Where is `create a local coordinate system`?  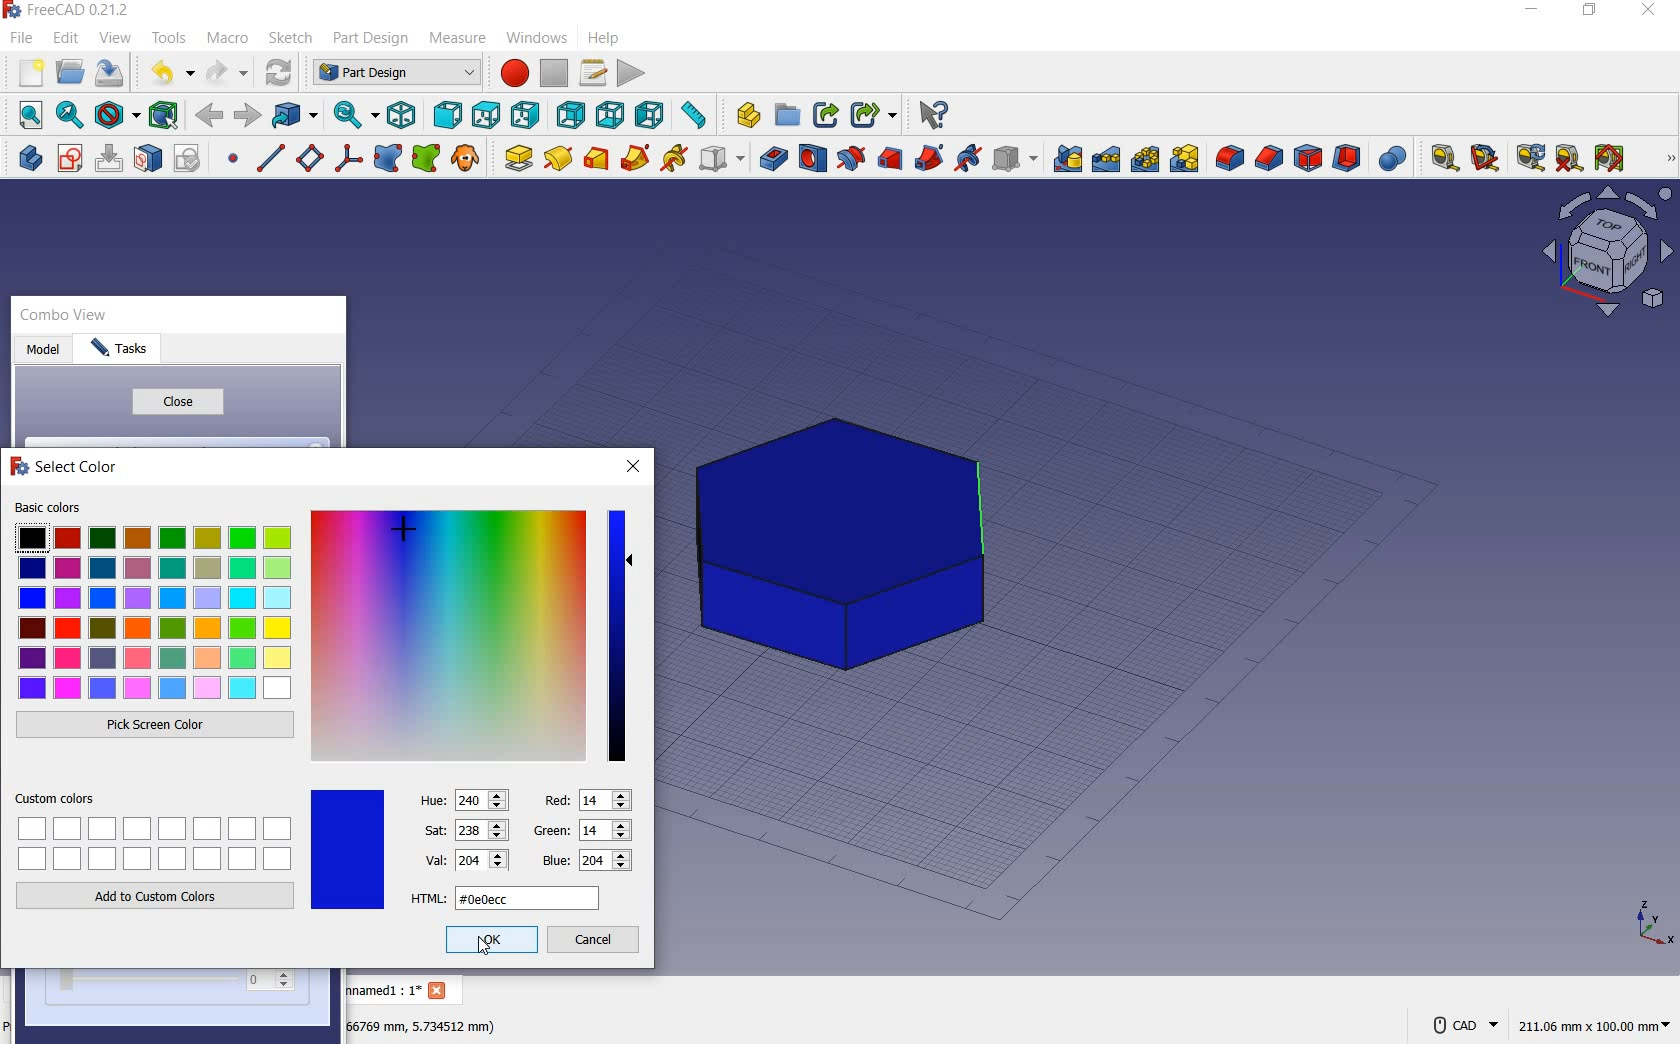 create a local coordinate system is located at coordinates (348, 161).